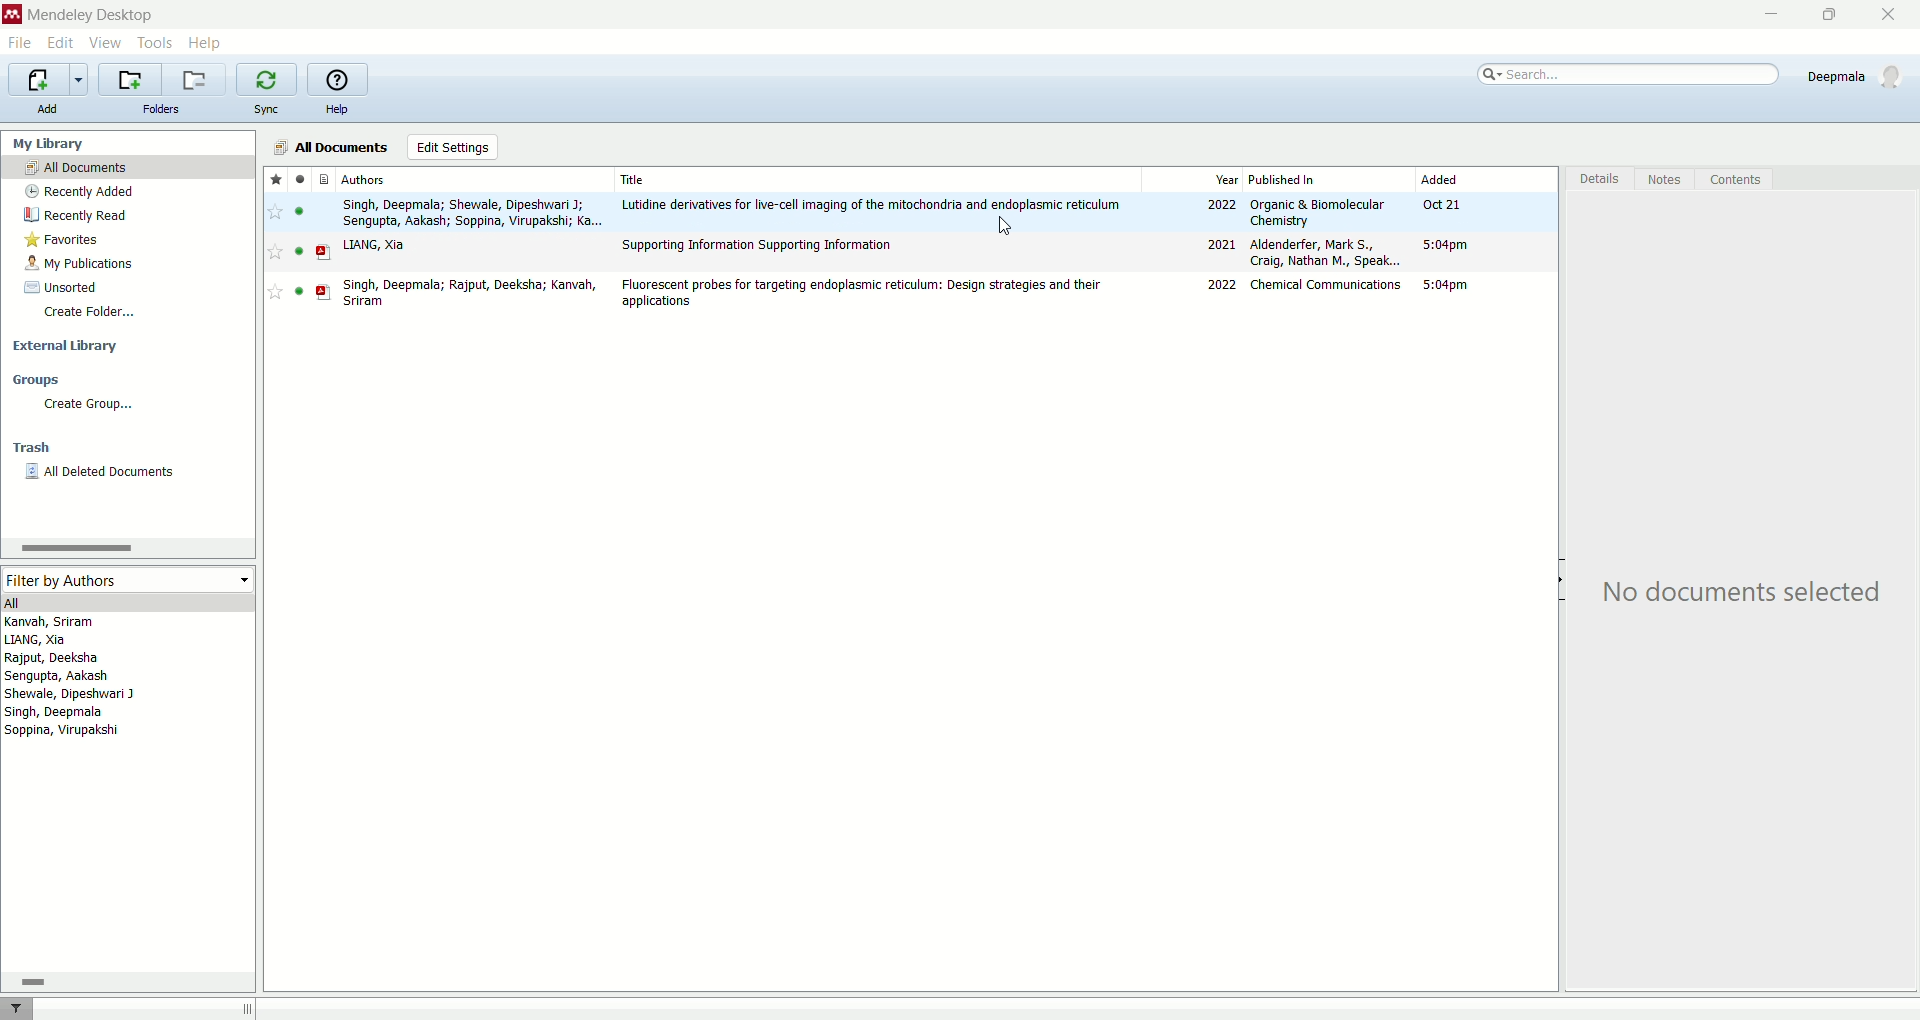  Describe the element at coordinates (58, 44) in the screenshot. I see `edit` at that location.